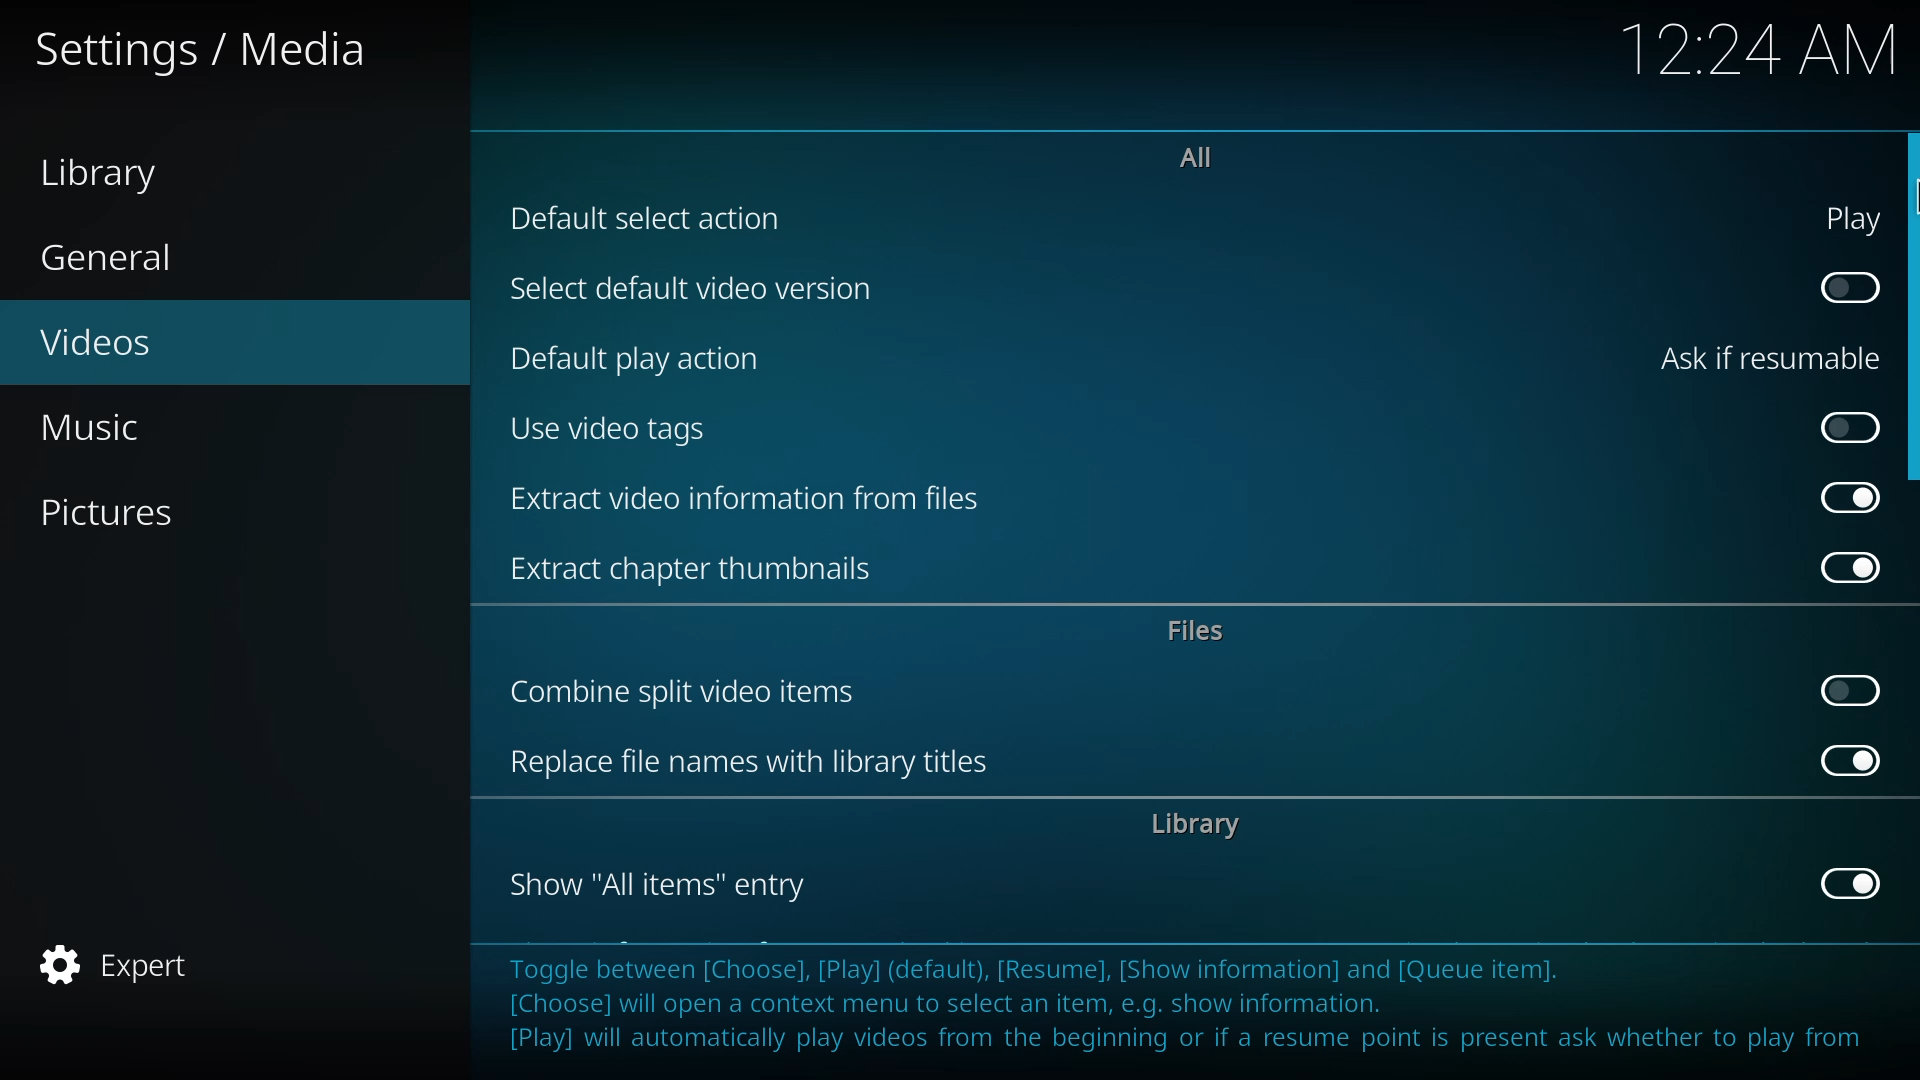  I want to click on MOUSE_DOWN Cursor, so click(1898, 226).